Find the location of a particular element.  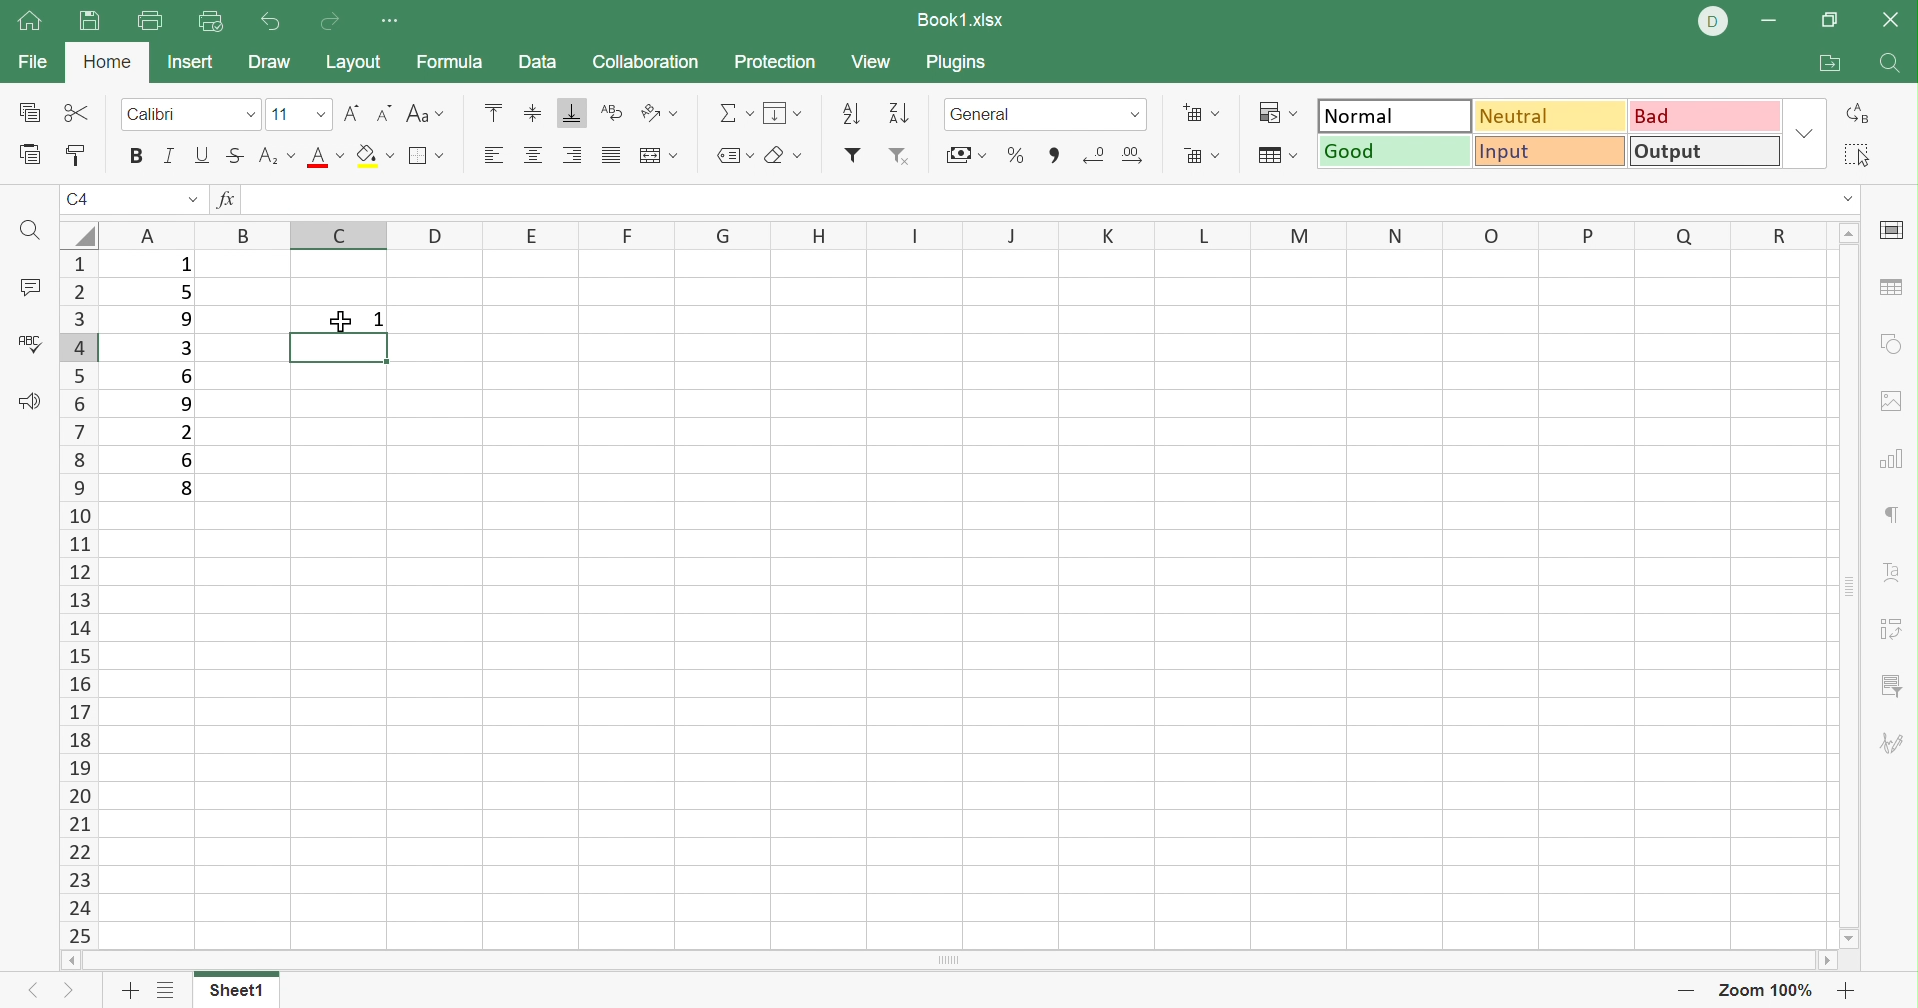

Zoom in is located at coordinates (1678, 989).